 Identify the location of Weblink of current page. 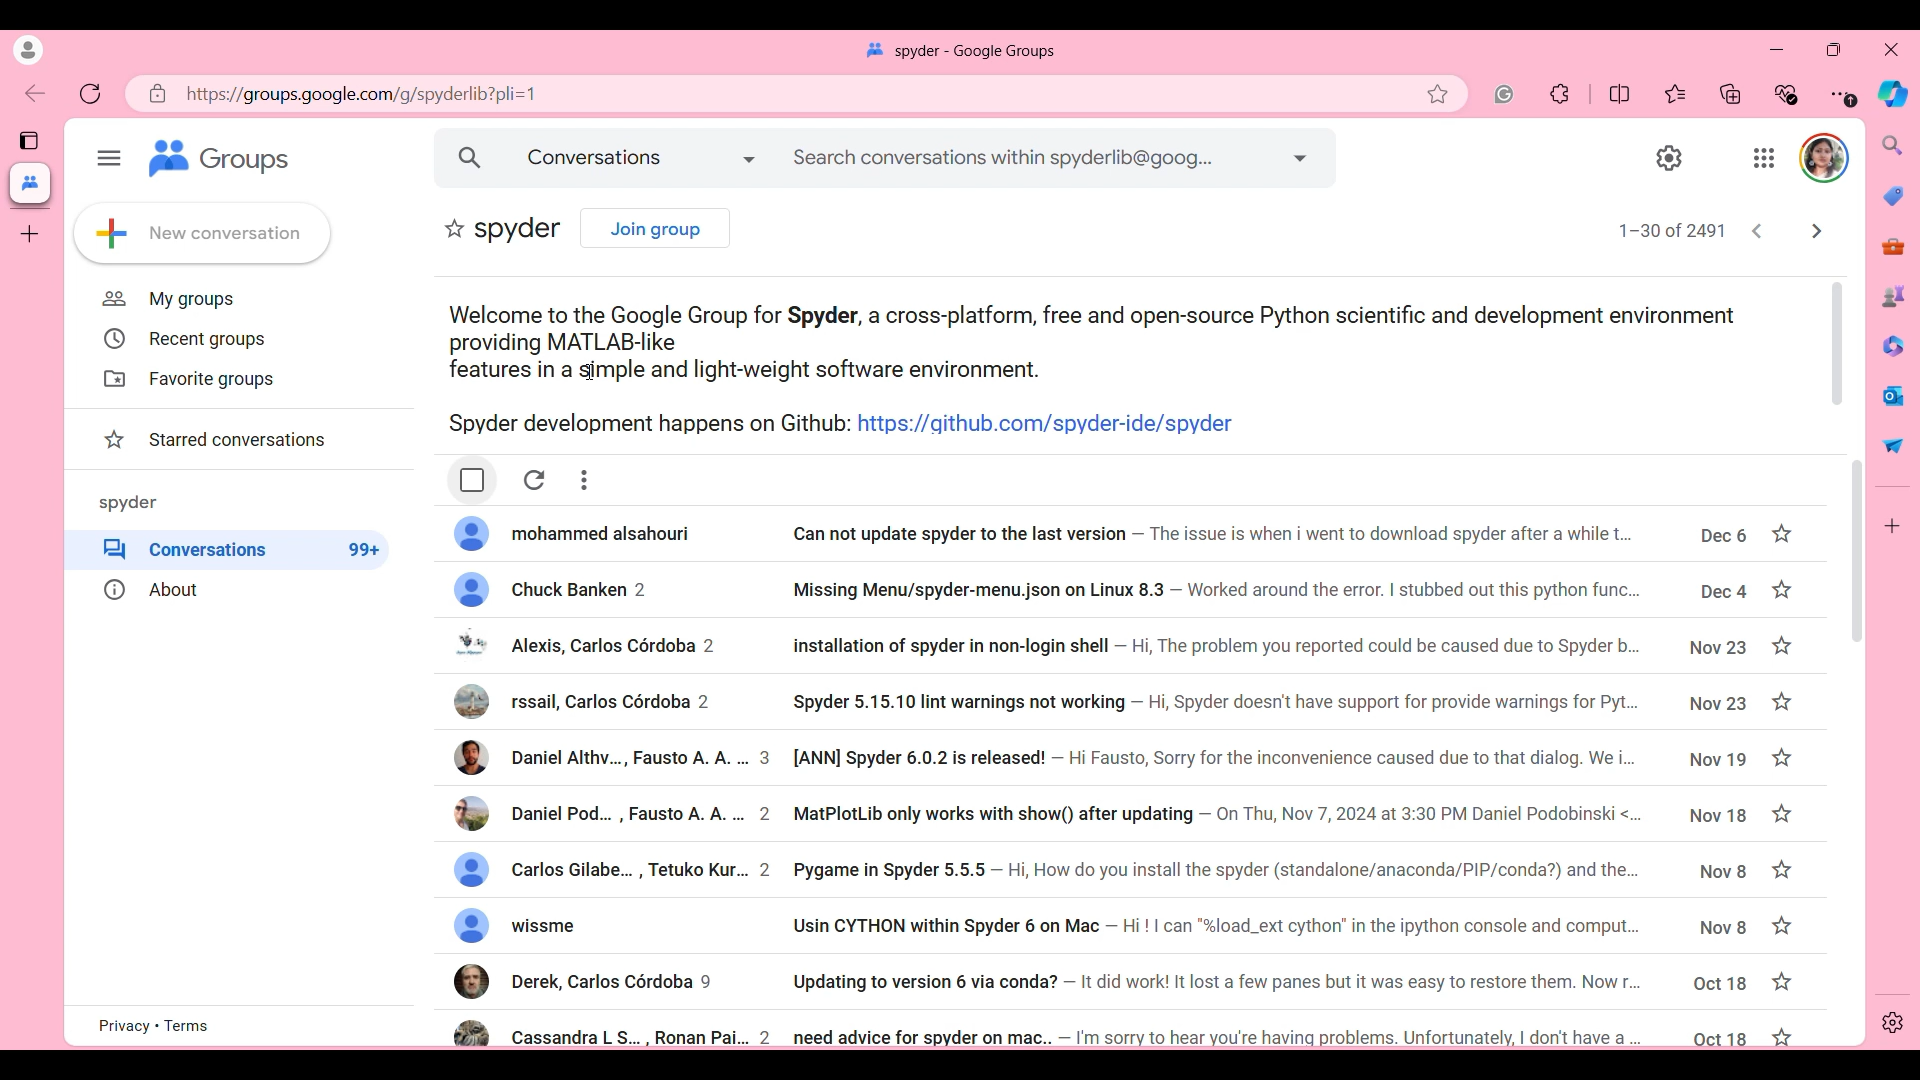
(739, 94).